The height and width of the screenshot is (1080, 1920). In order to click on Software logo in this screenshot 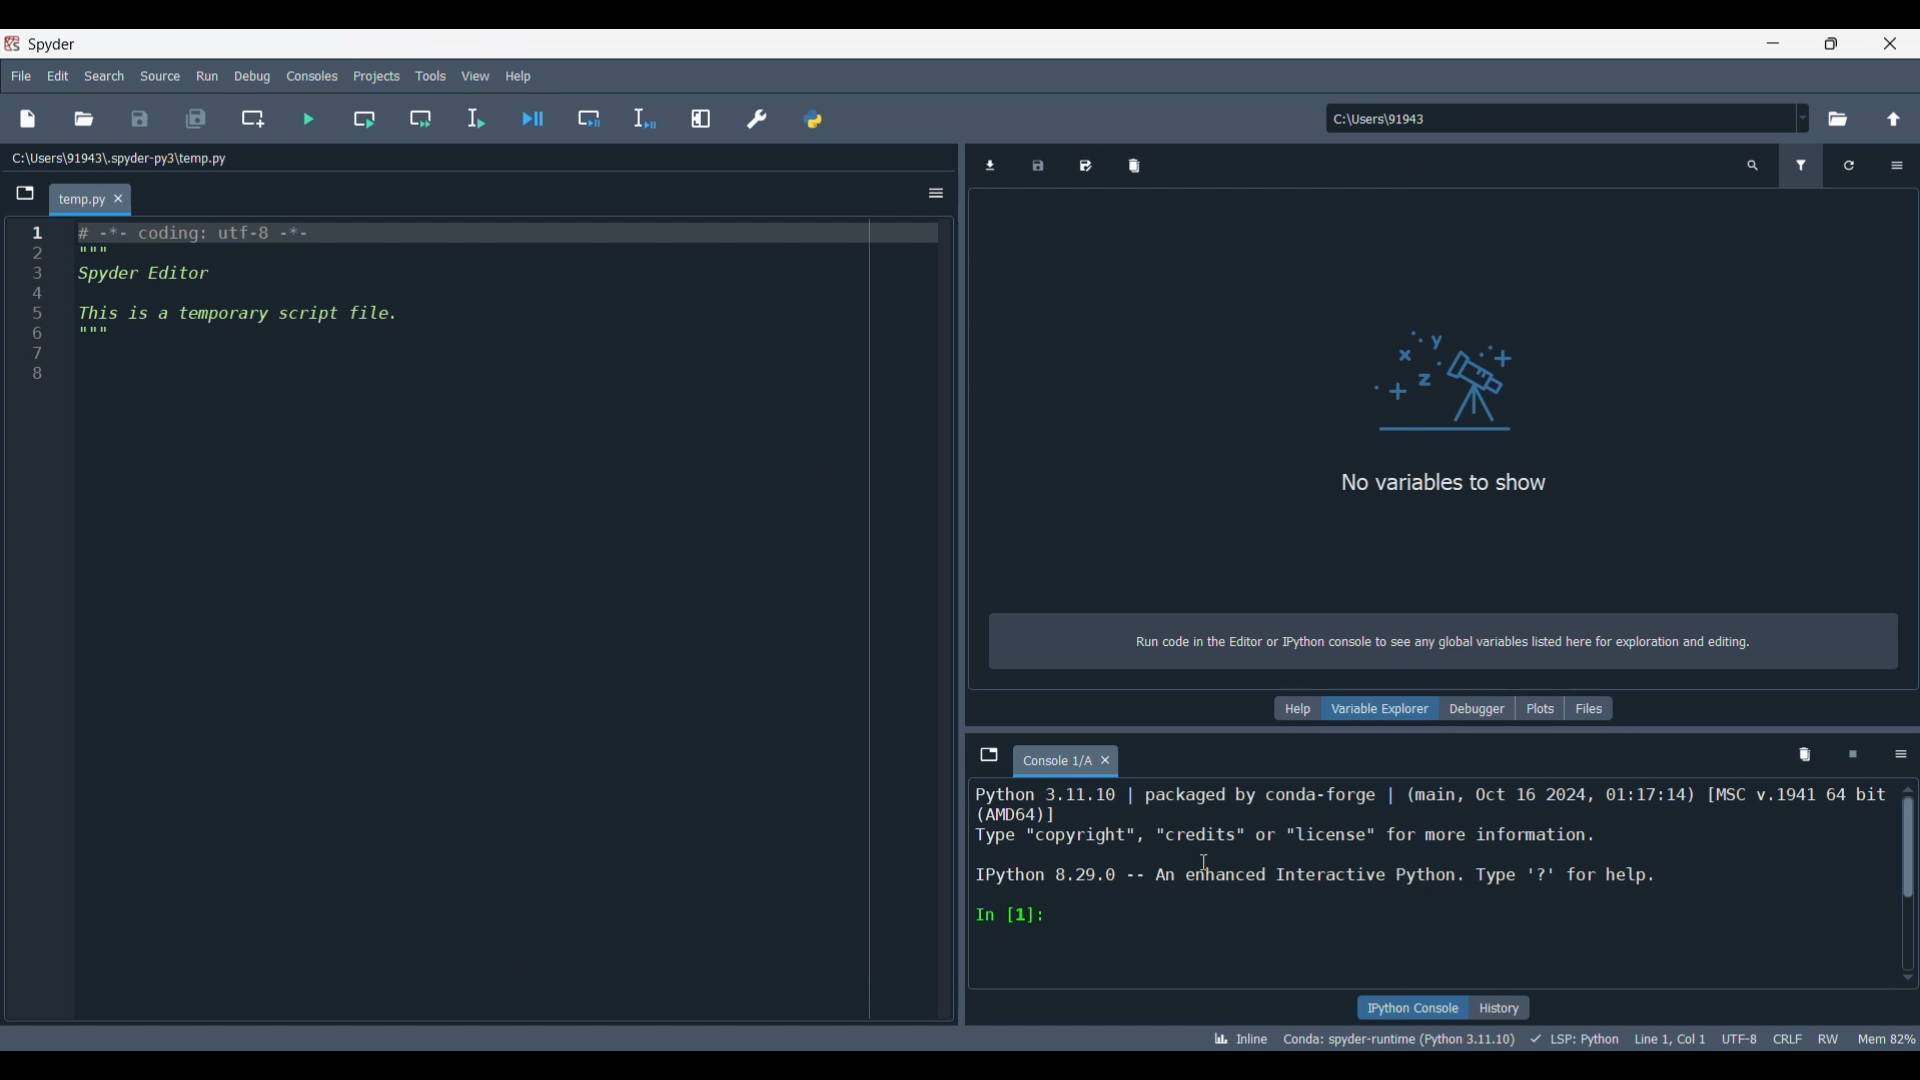, I will do `click(12, 44)`.